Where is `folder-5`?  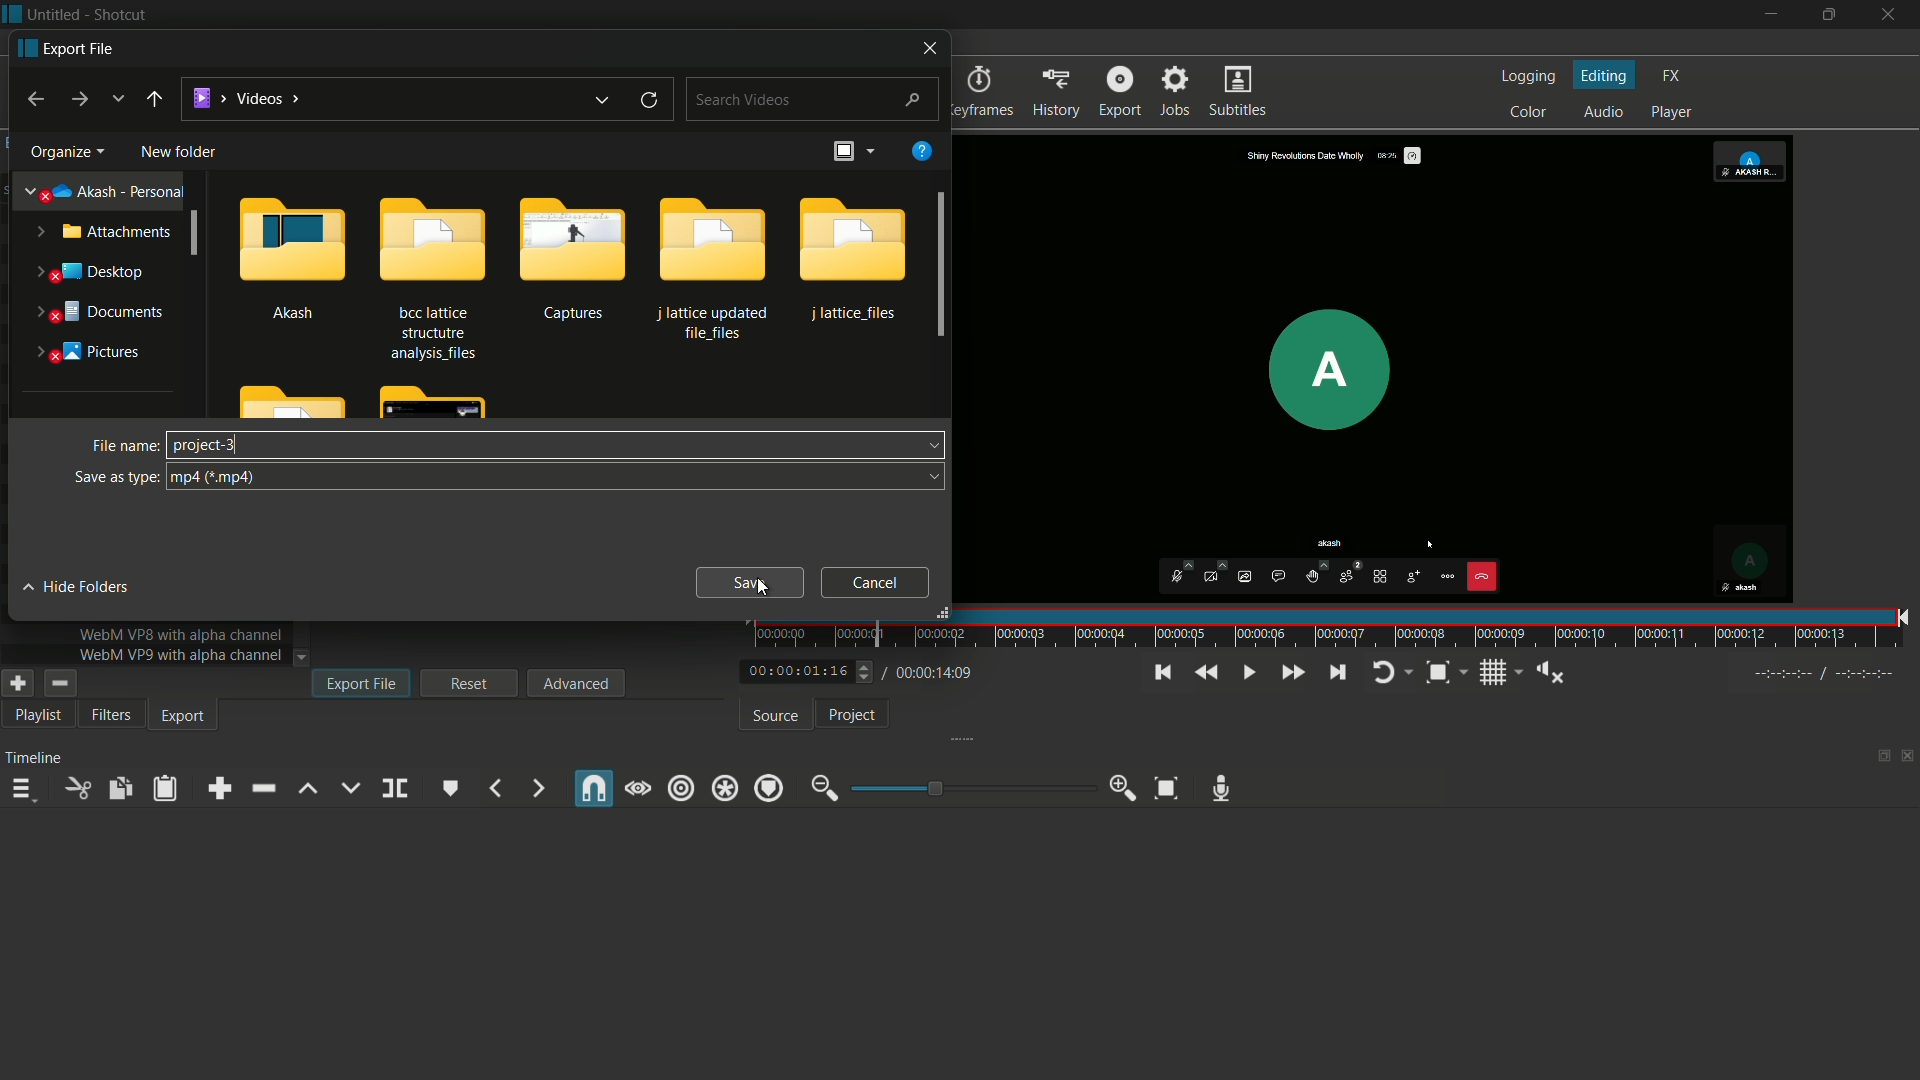 folder-5 is located at coordinates (850, 258).